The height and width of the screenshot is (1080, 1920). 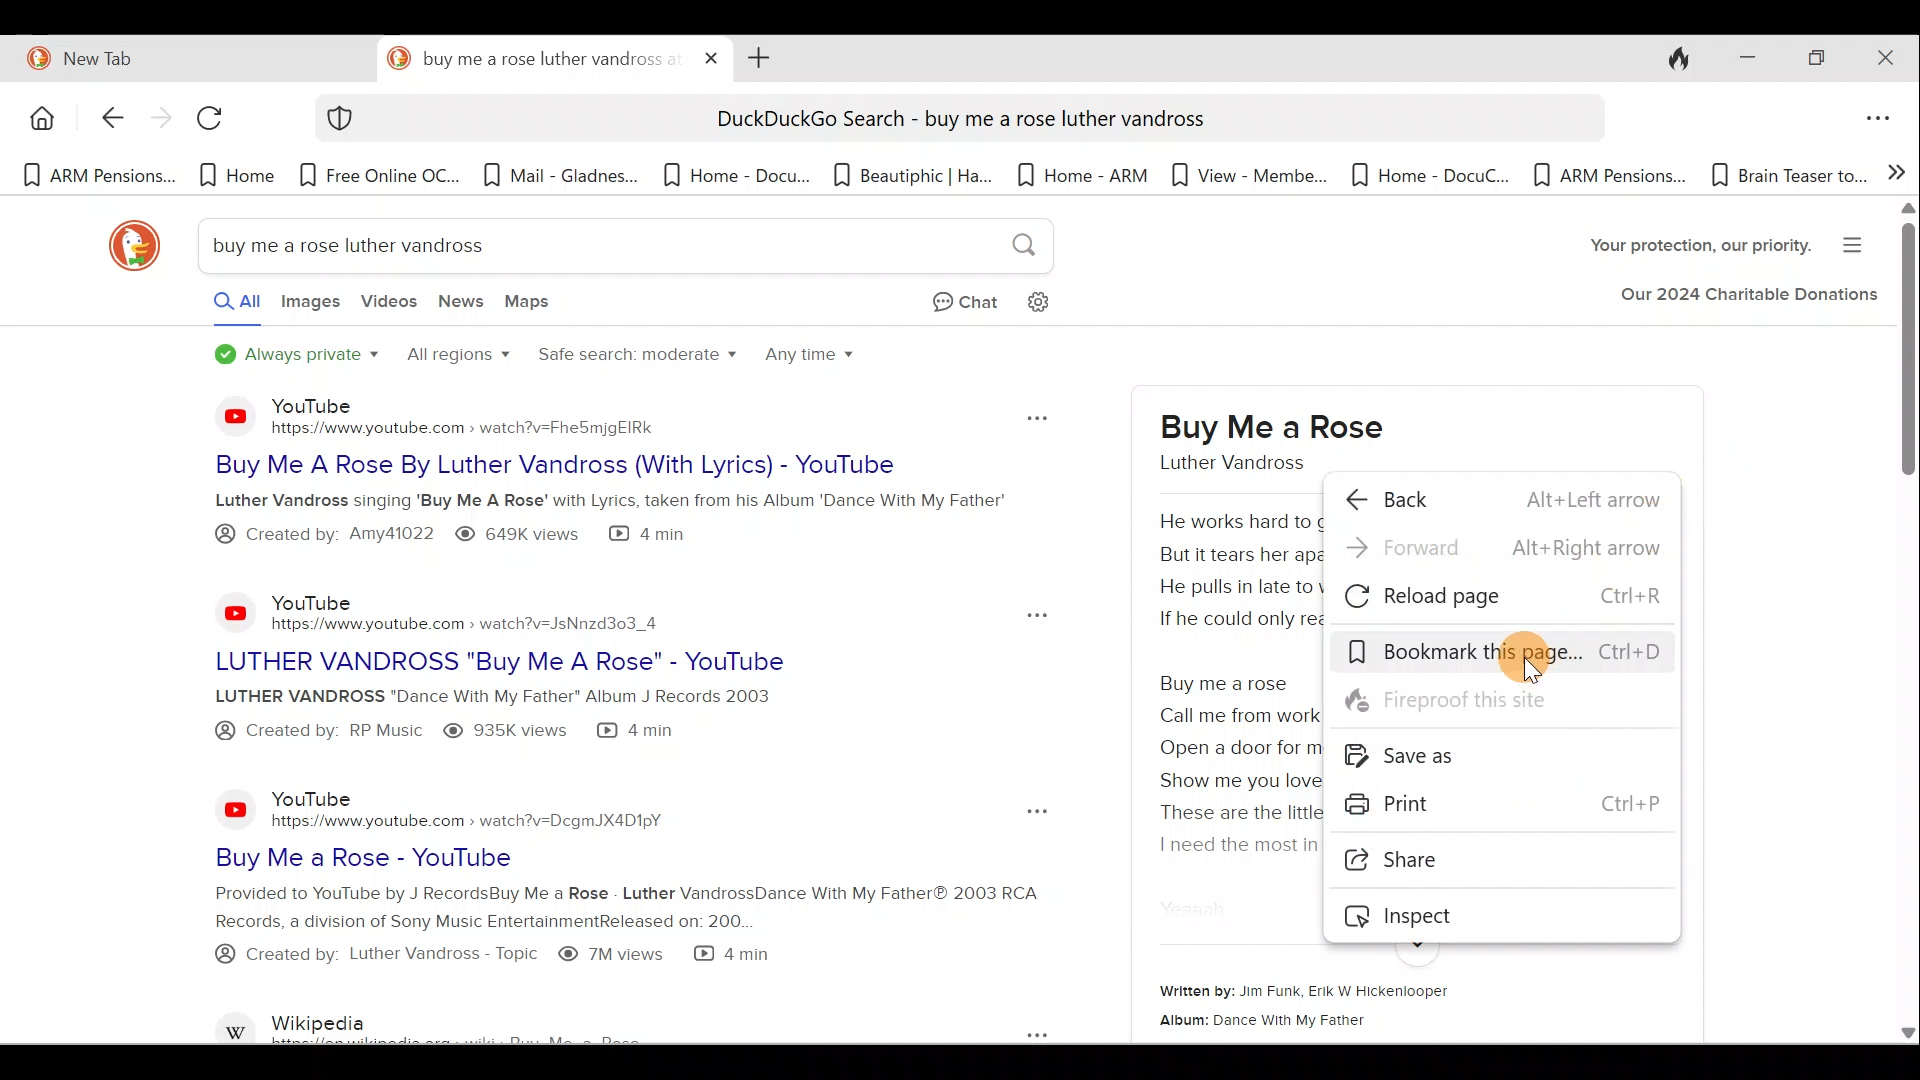 What do you see at coordinates (39, 118) in the screenshot?
I see `Home` at bounding box center [39, 118].